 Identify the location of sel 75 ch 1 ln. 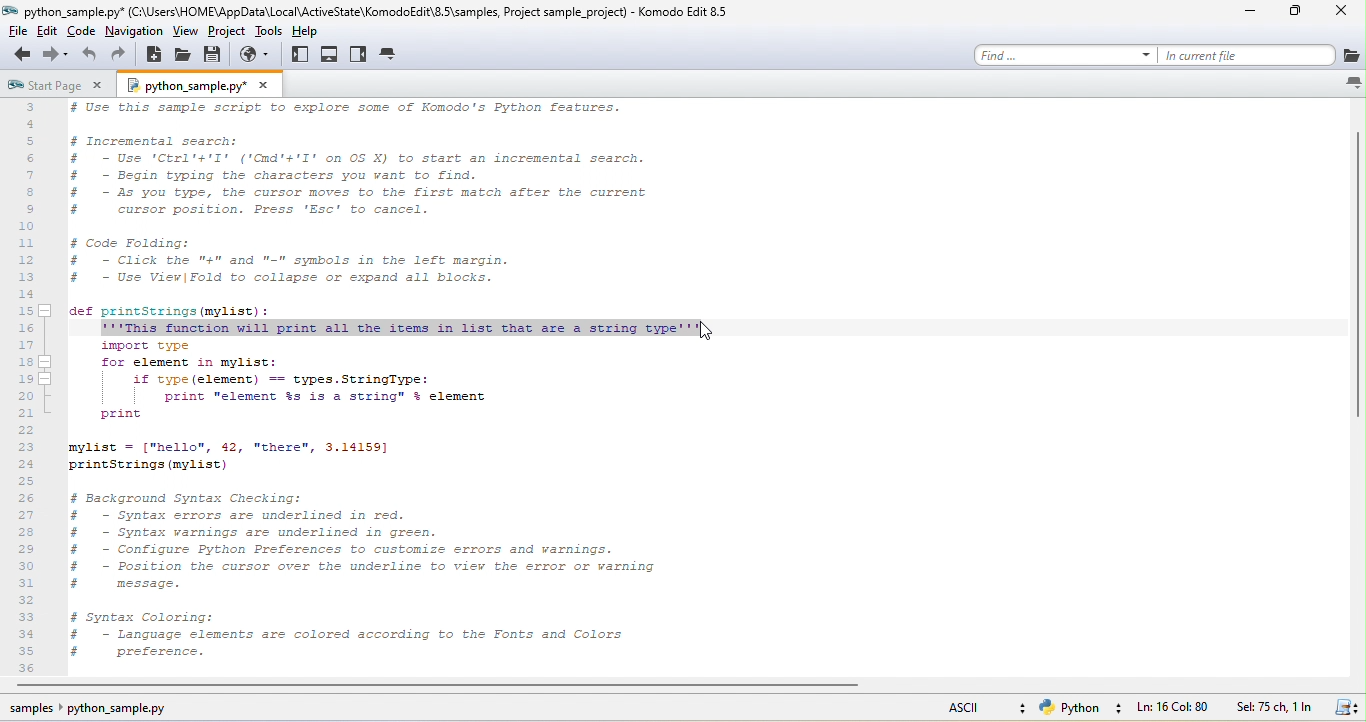
(1273, 708).